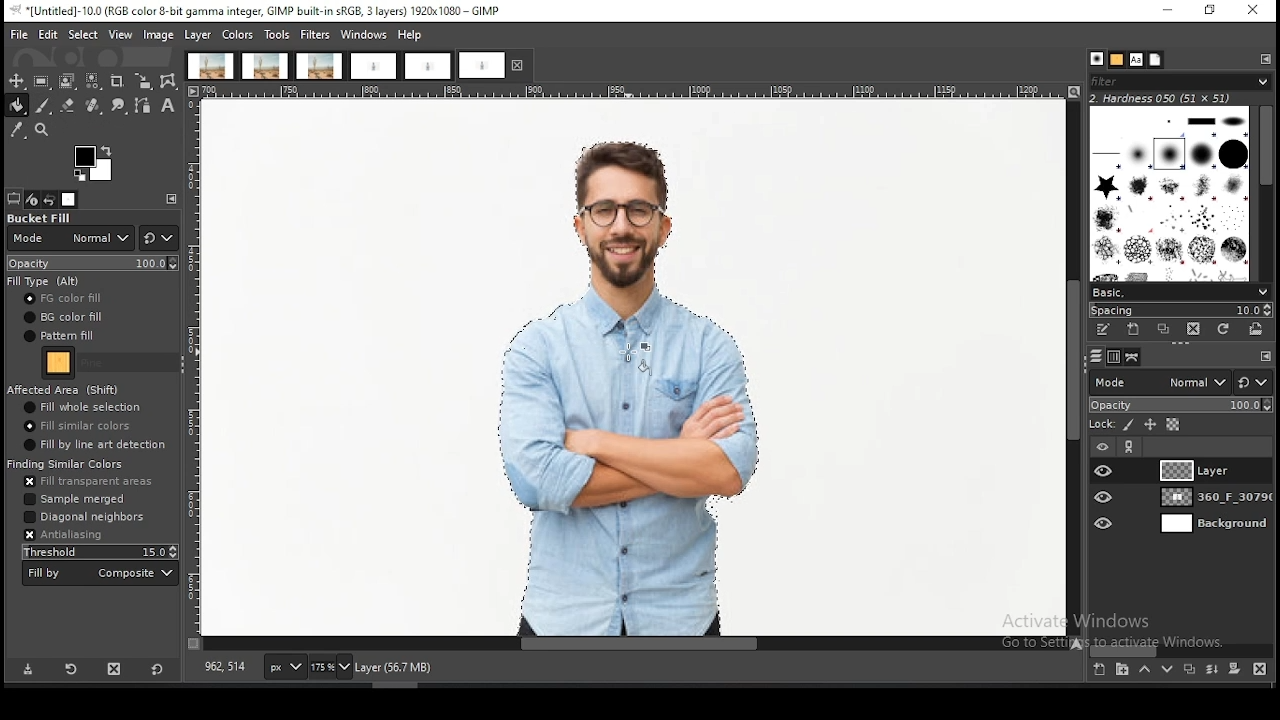  I want to click on healing tool, so click(94, 106).